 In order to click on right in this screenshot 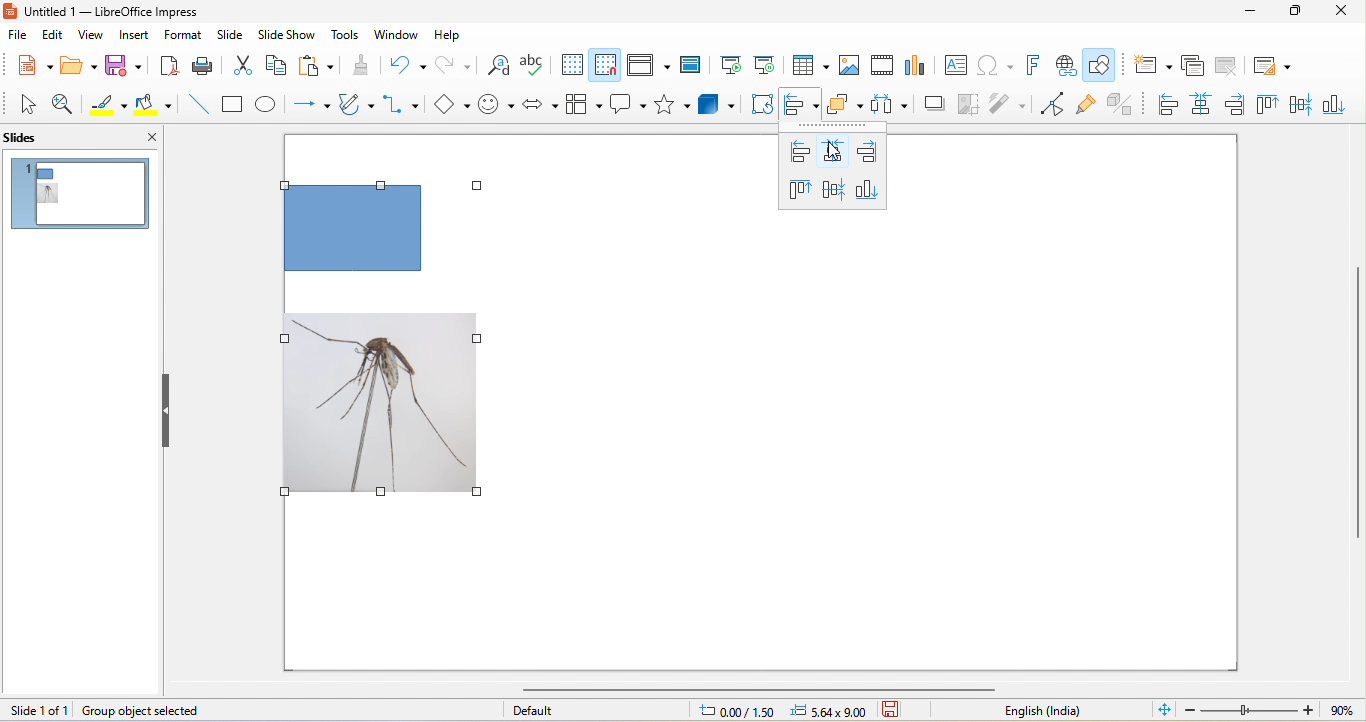, I will do `click(868, 151)`.